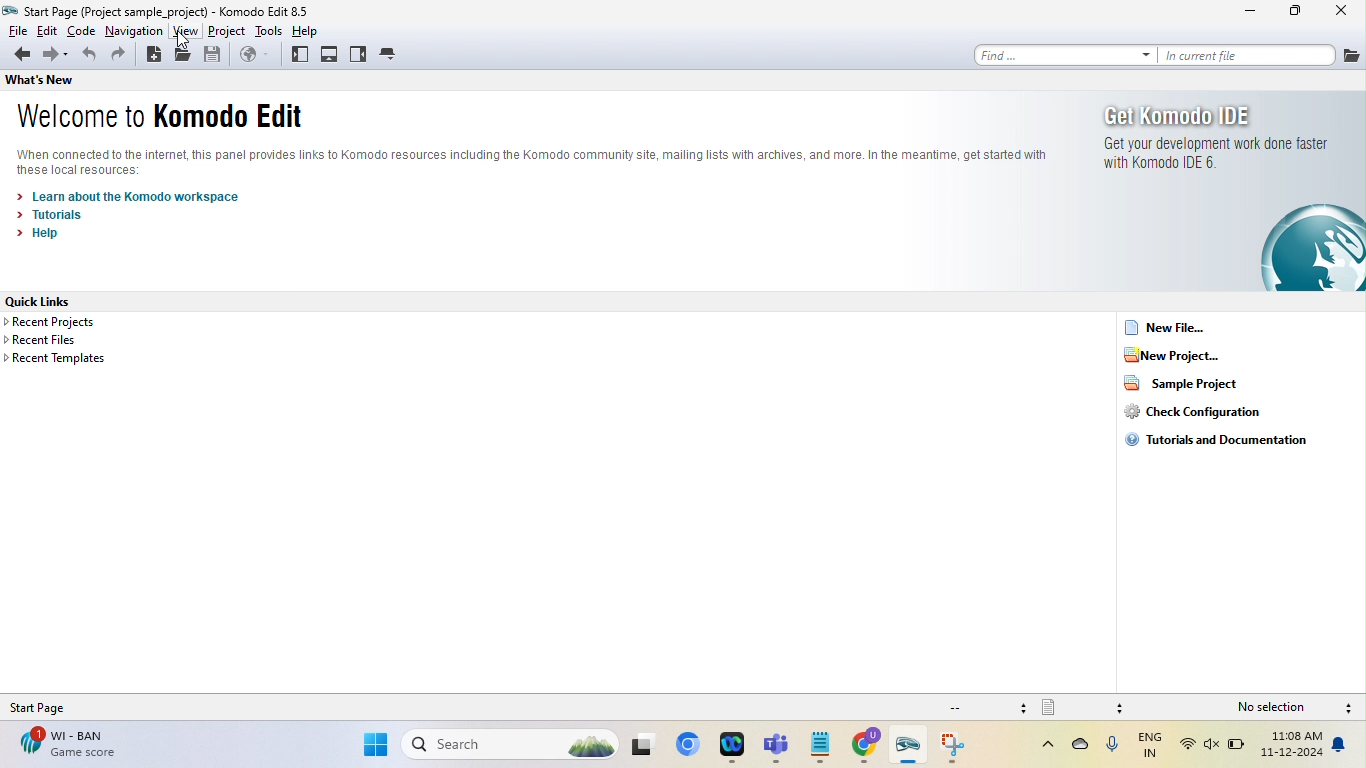 The image size is (1366, 768). I want to click on view, so click(185, 32).